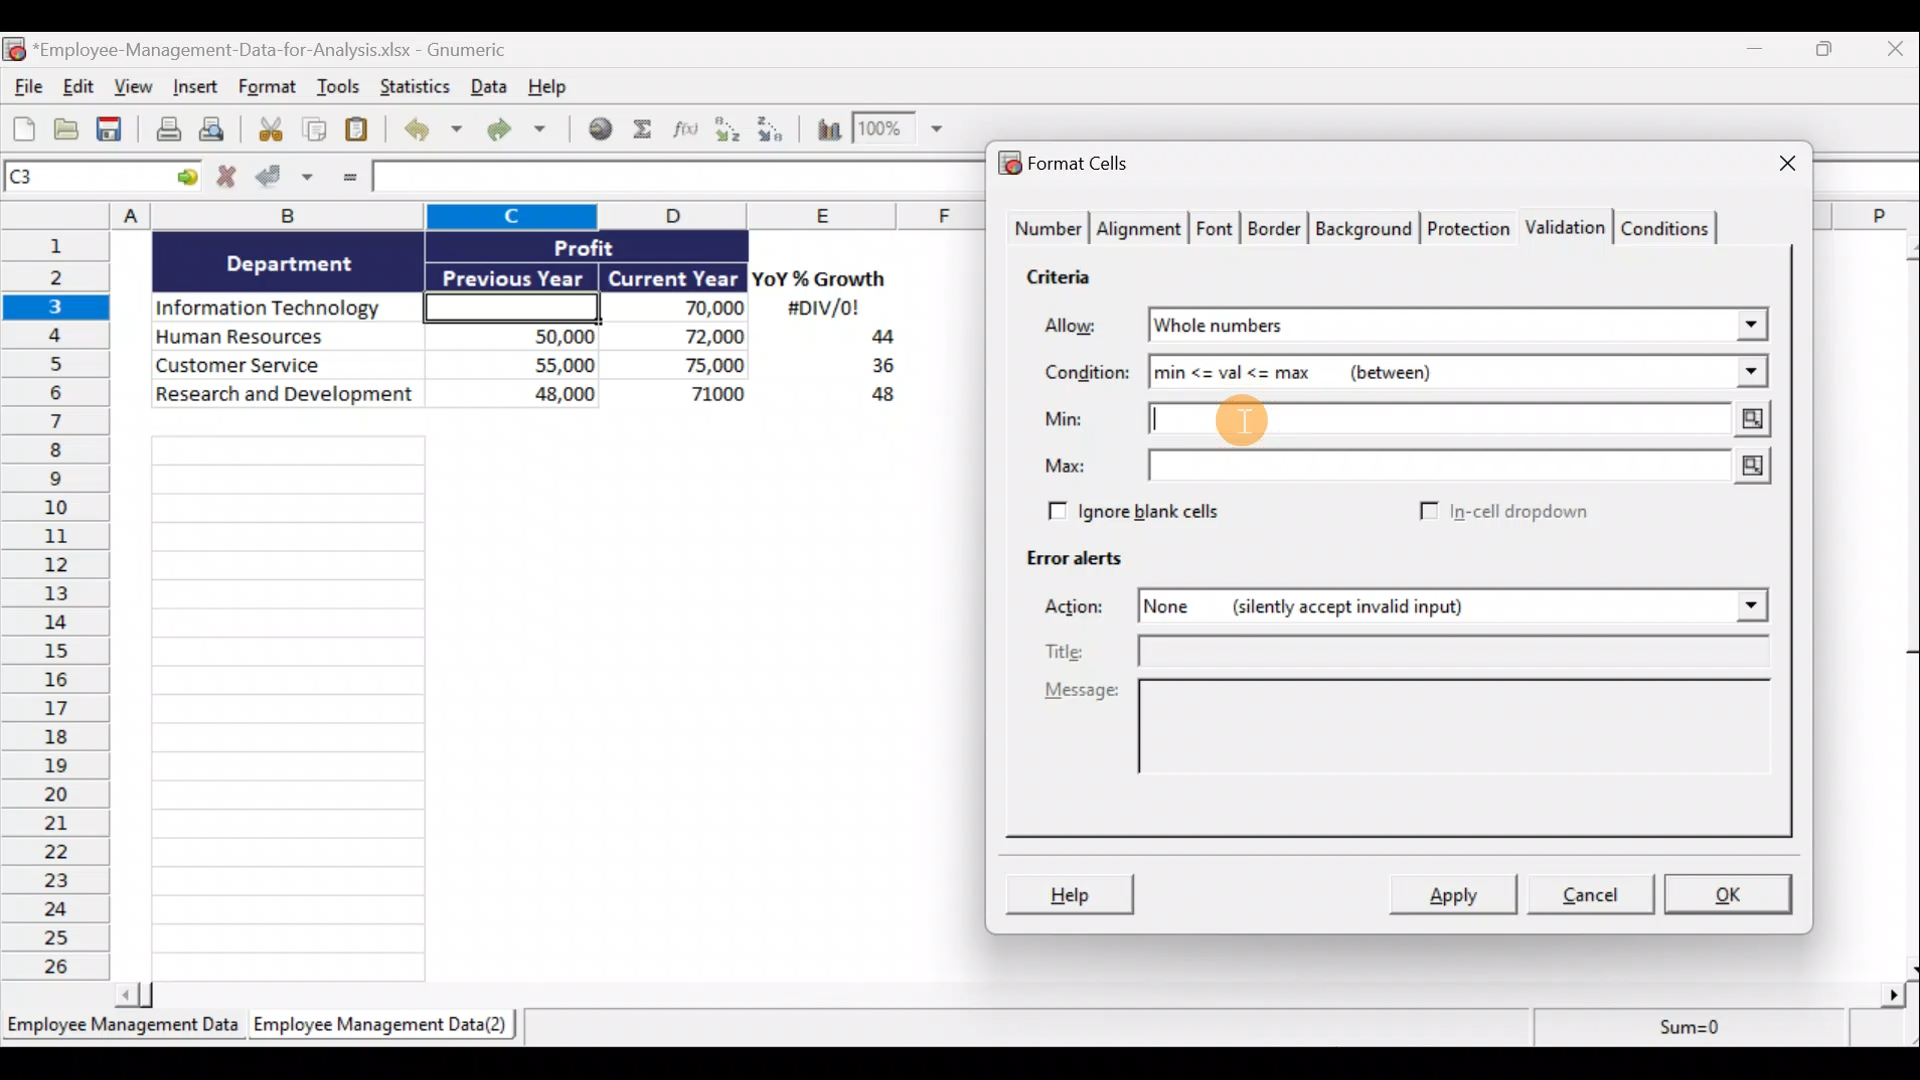  What do you see at coordinates (339, 89) in the screenshot?
I see `Tools` at bounding box center [339, 89].